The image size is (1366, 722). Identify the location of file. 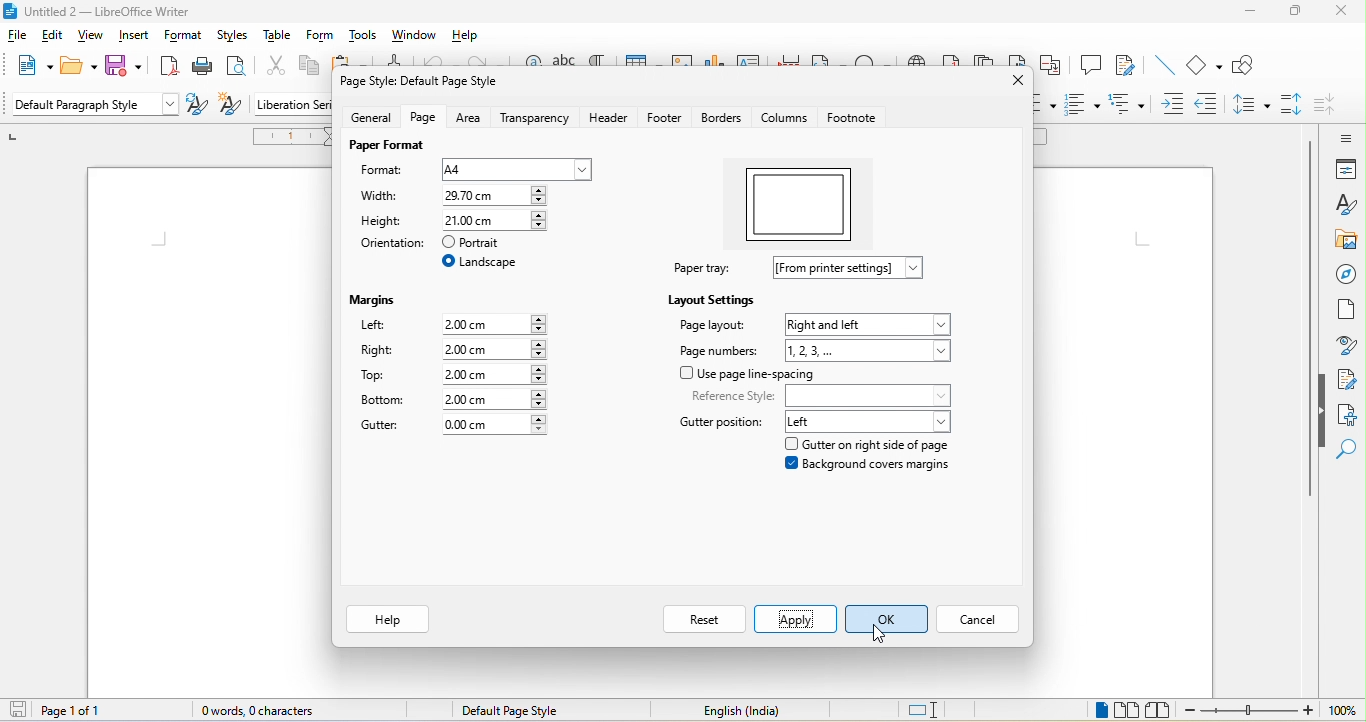
(18, 35).